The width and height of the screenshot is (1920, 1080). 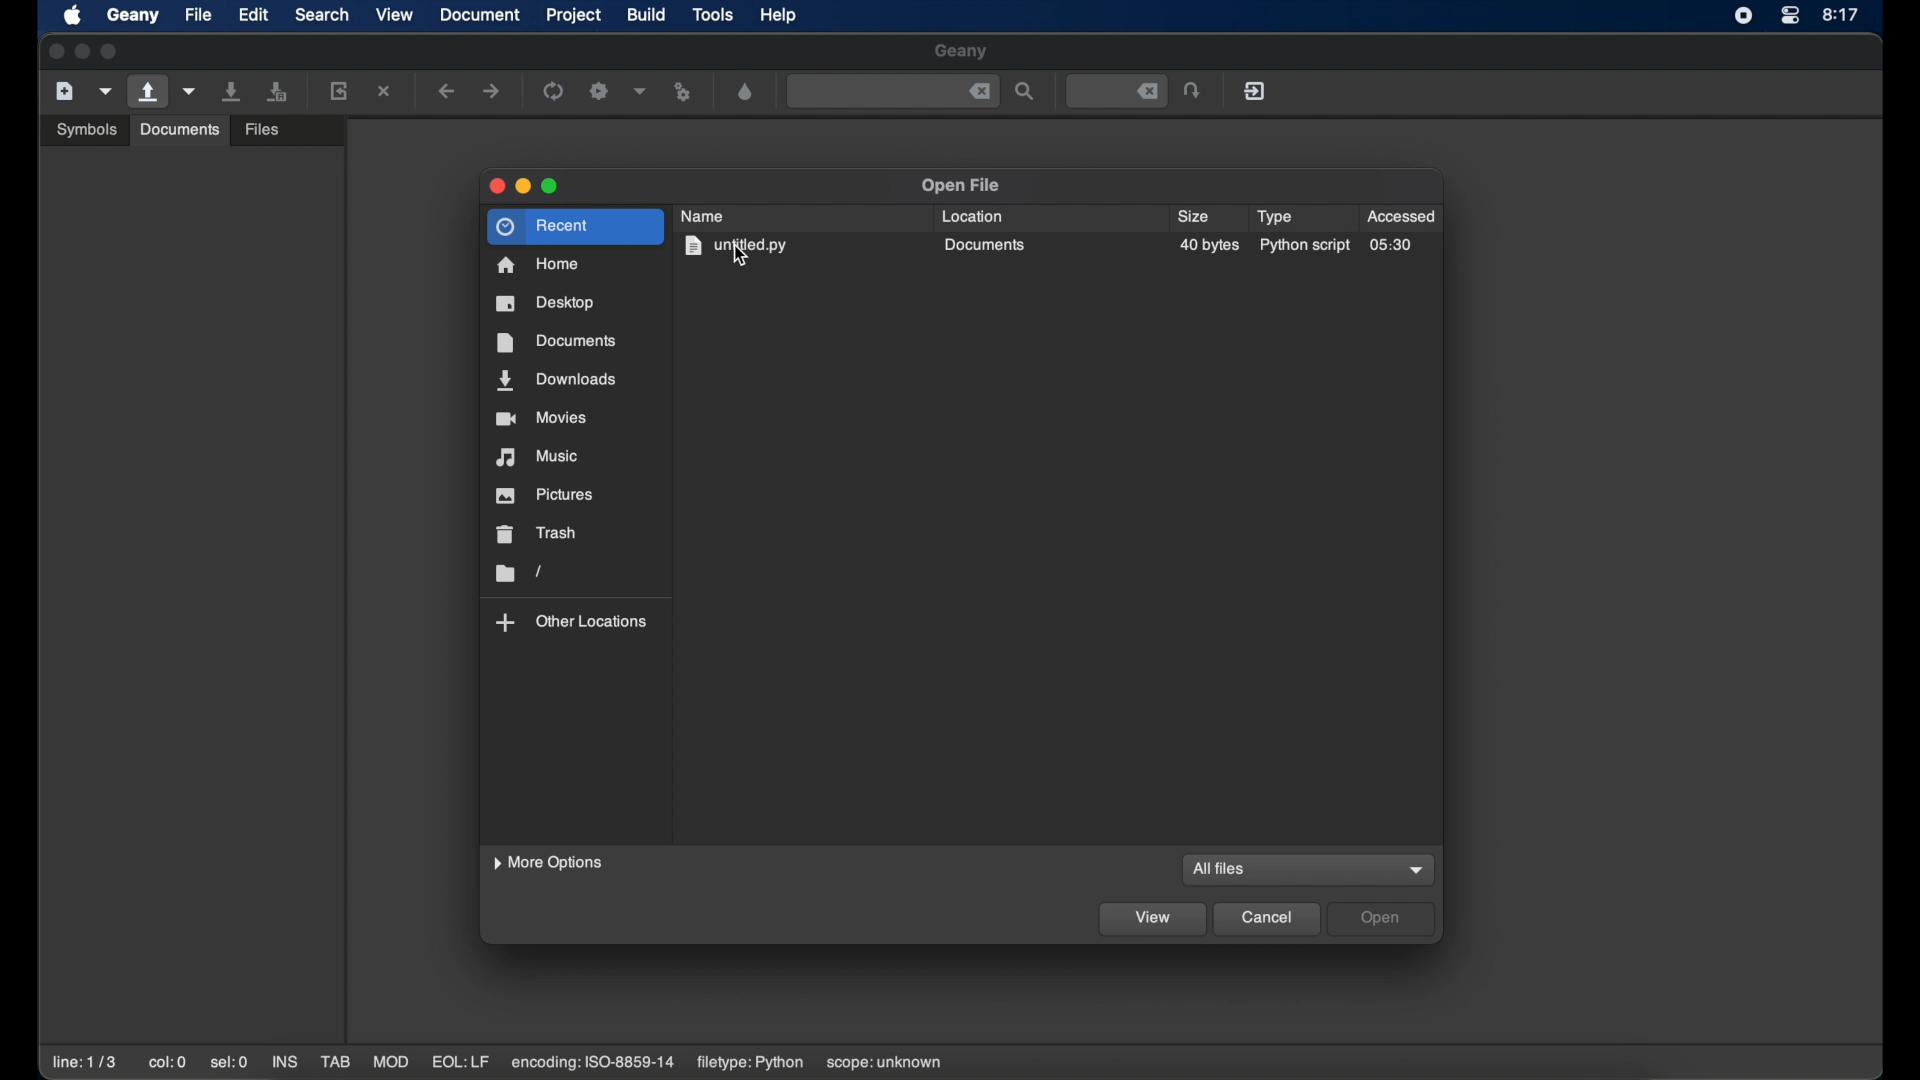 I want to click on name, so click(x=702, y=216).